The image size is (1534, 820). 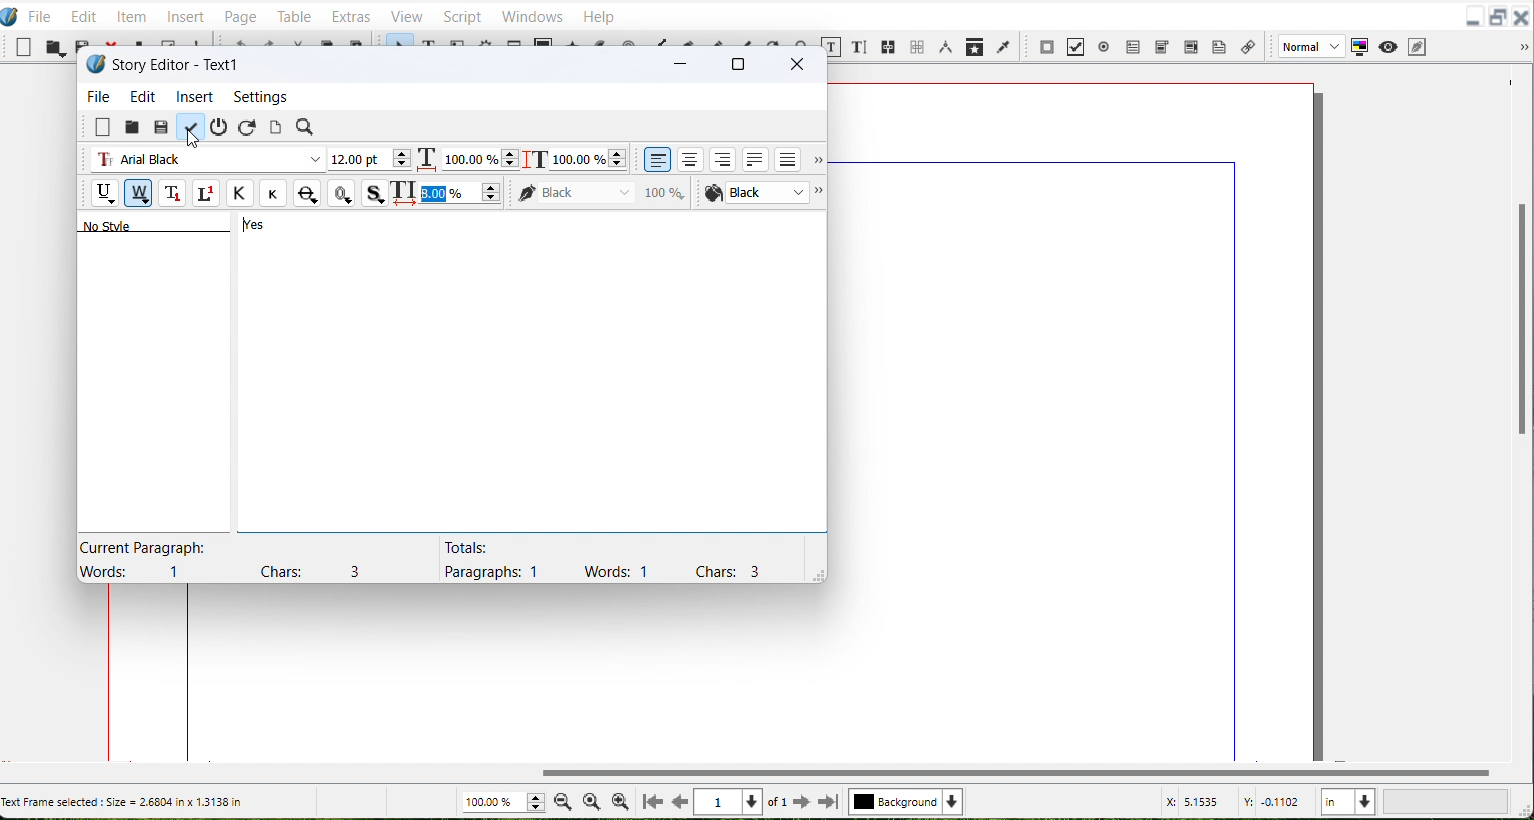 What do you see at coordinates (818, 158) in the screenshot?
I see `More` at bounding box center [818, 158].